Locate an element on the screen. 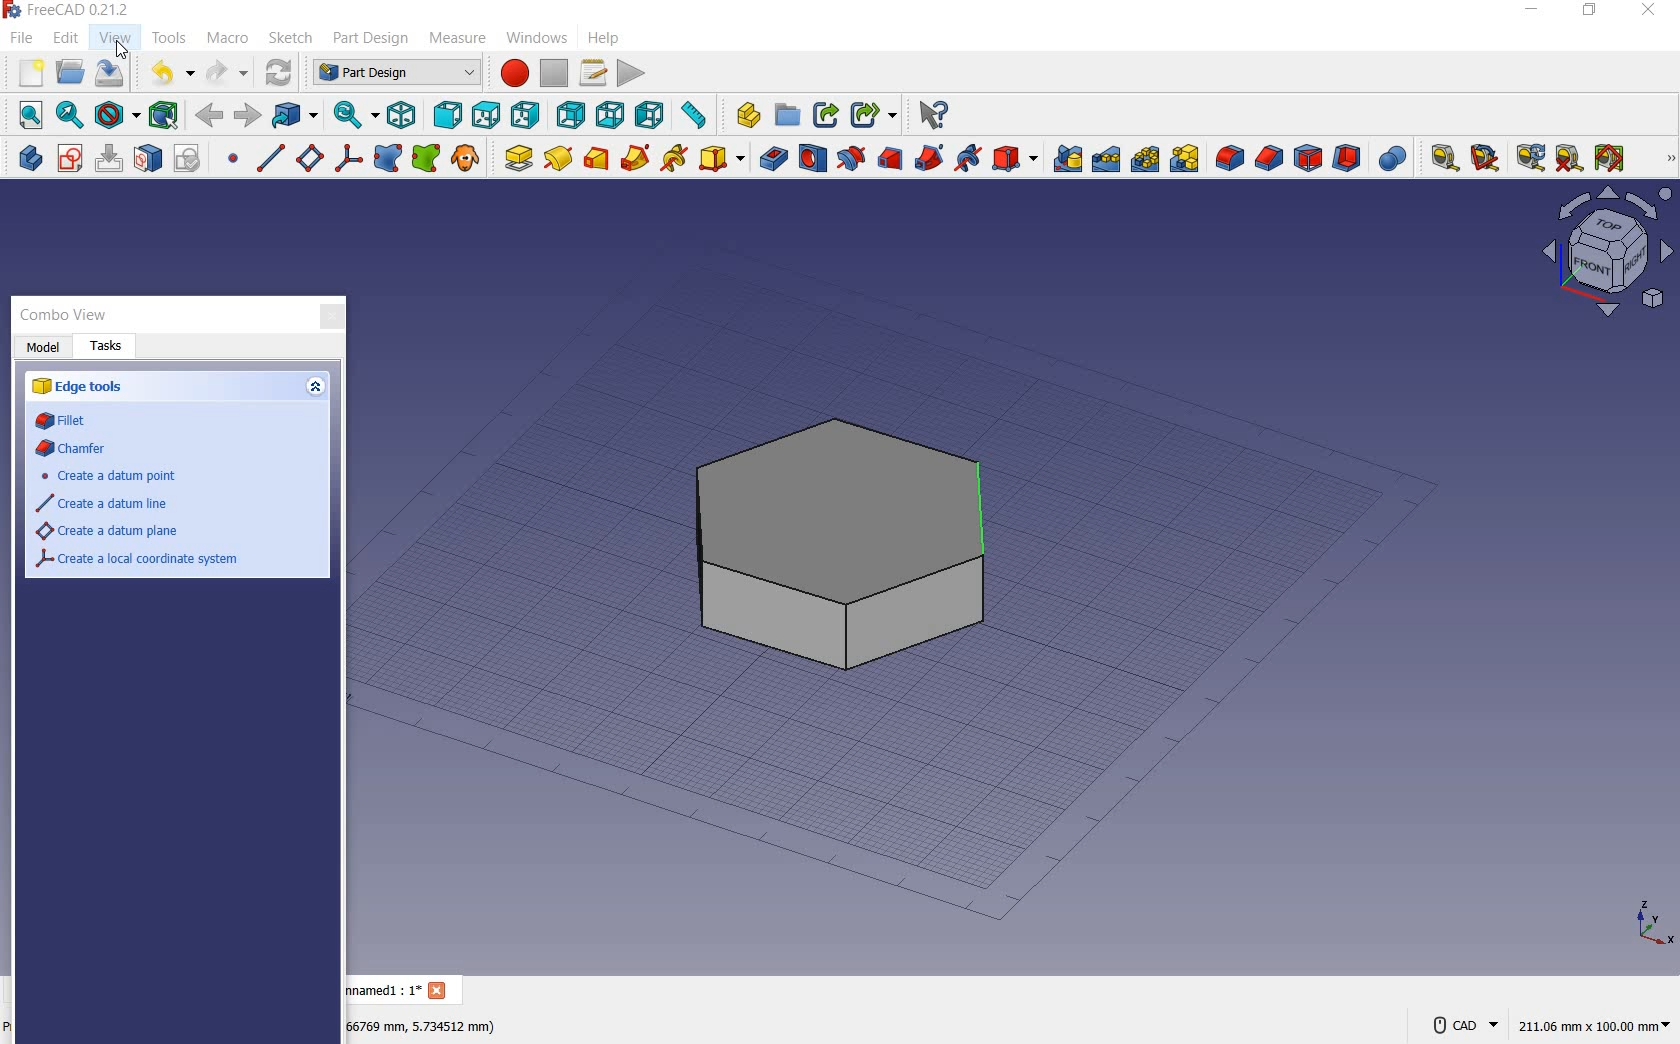 The height and width of the screenshot is (1044, 1680). top is located at coordinates (484, 113).